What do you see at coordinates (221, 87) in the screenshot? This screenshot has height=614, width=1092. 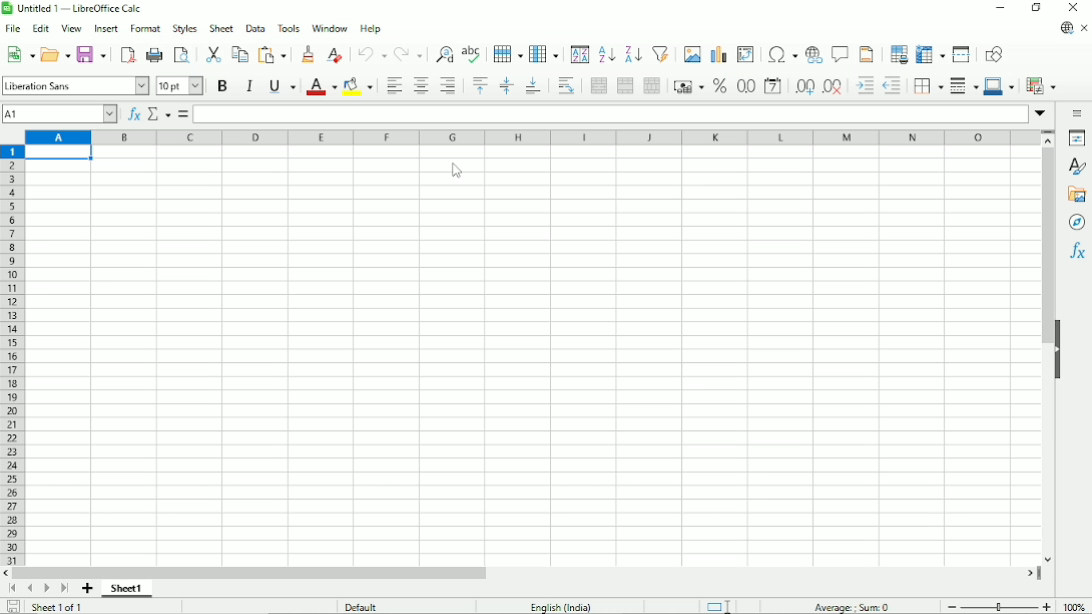 I see `Bold` at bounding box center [221, 87].